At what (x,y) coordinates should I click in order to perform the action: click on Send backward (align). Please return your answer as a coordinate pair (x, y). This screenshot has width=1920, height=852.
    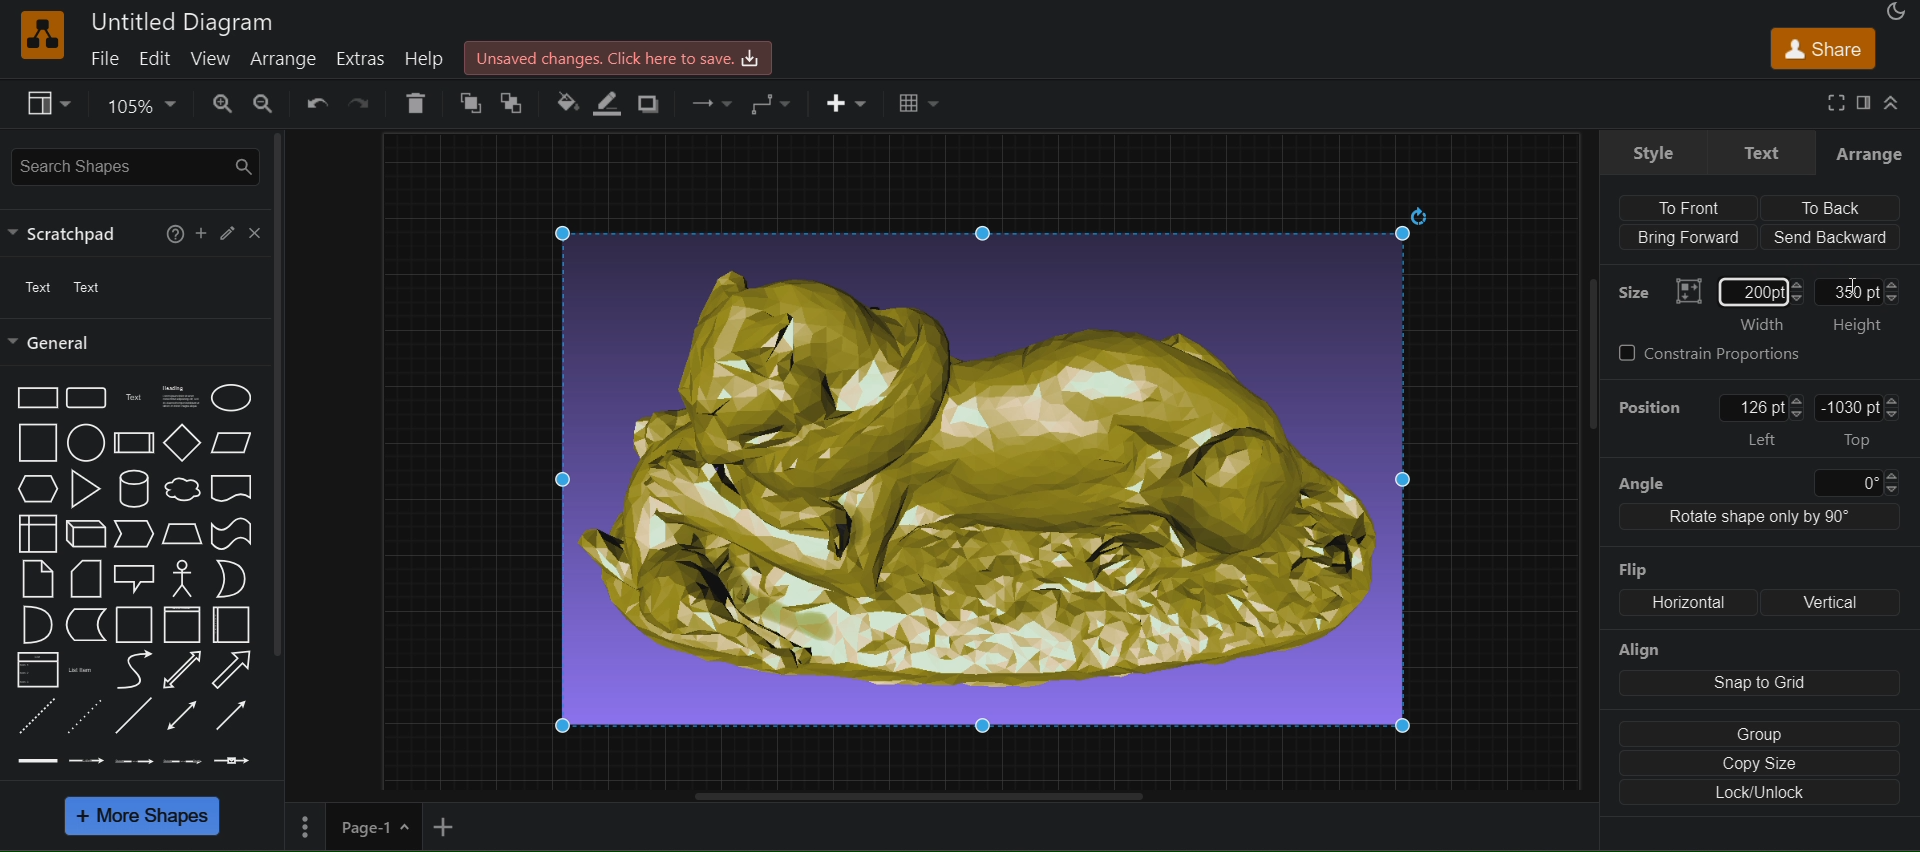
    Looking at the image, I should click on (1832, 237).